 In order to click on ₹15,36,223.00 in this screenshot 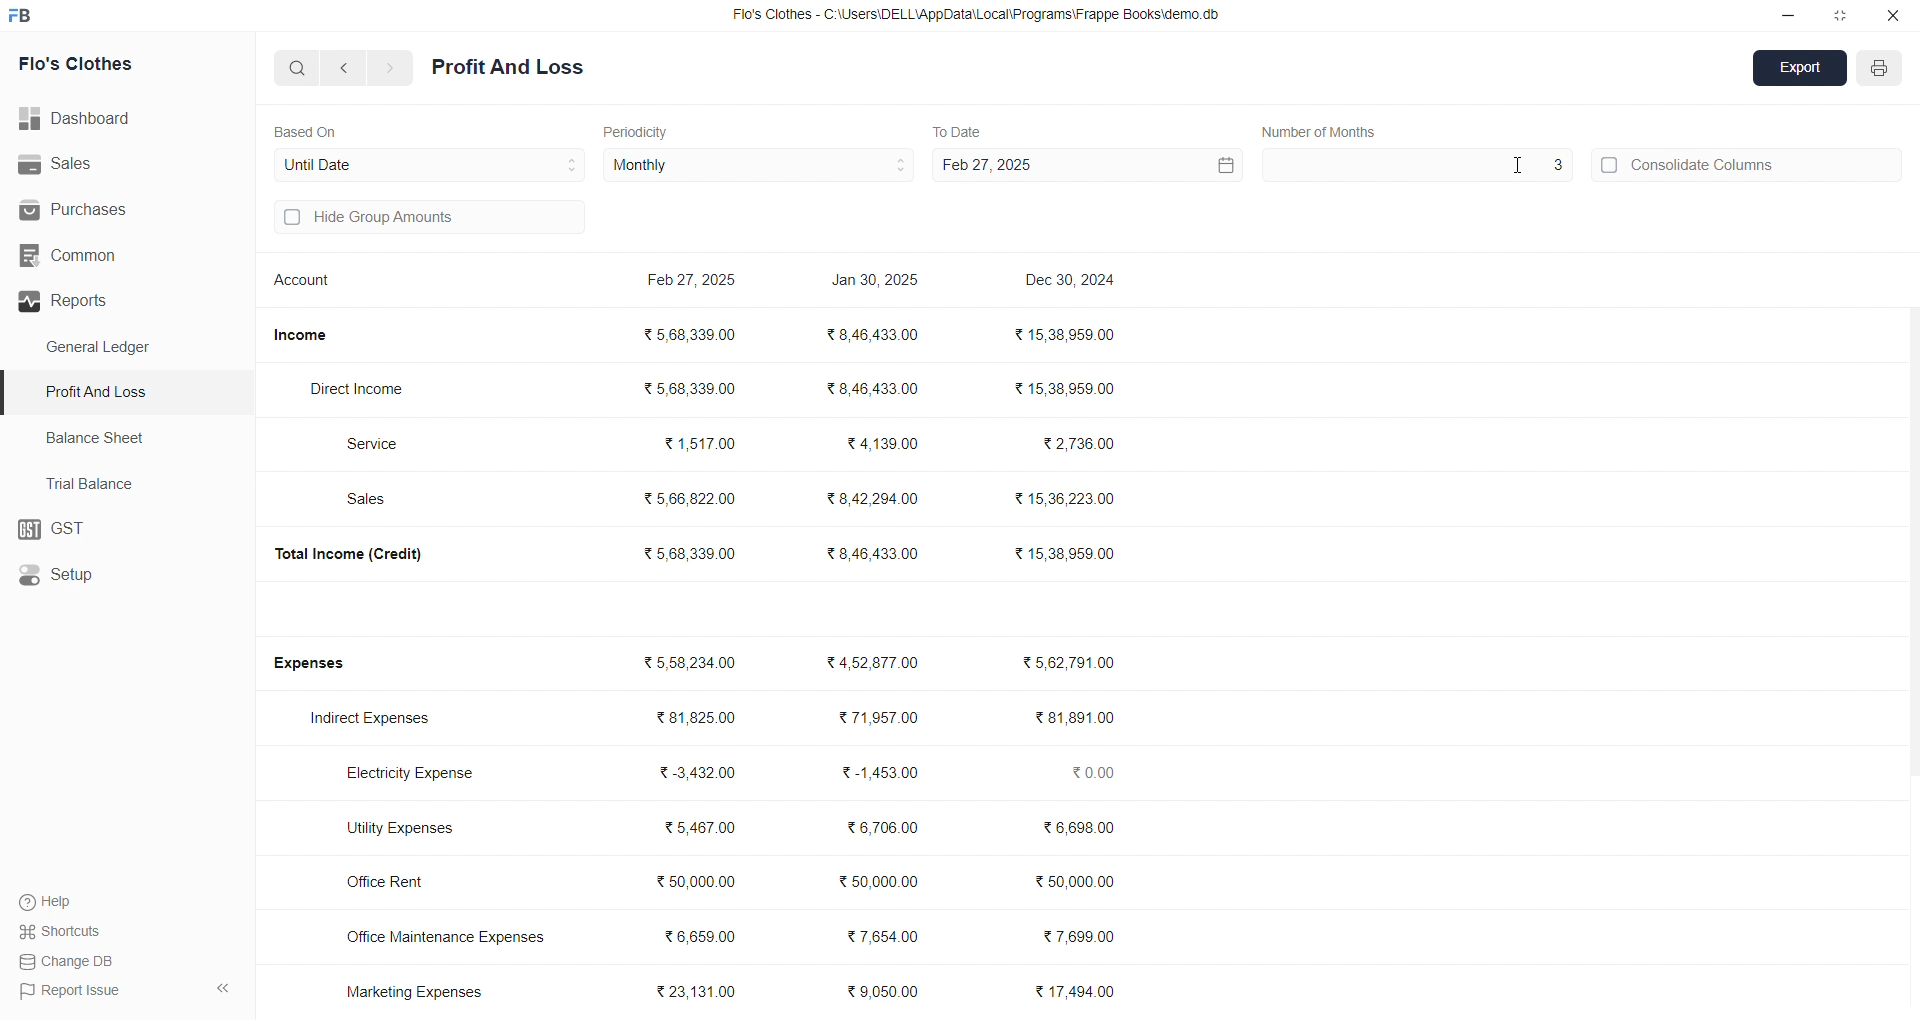, I will do `click(1064, 496)`.